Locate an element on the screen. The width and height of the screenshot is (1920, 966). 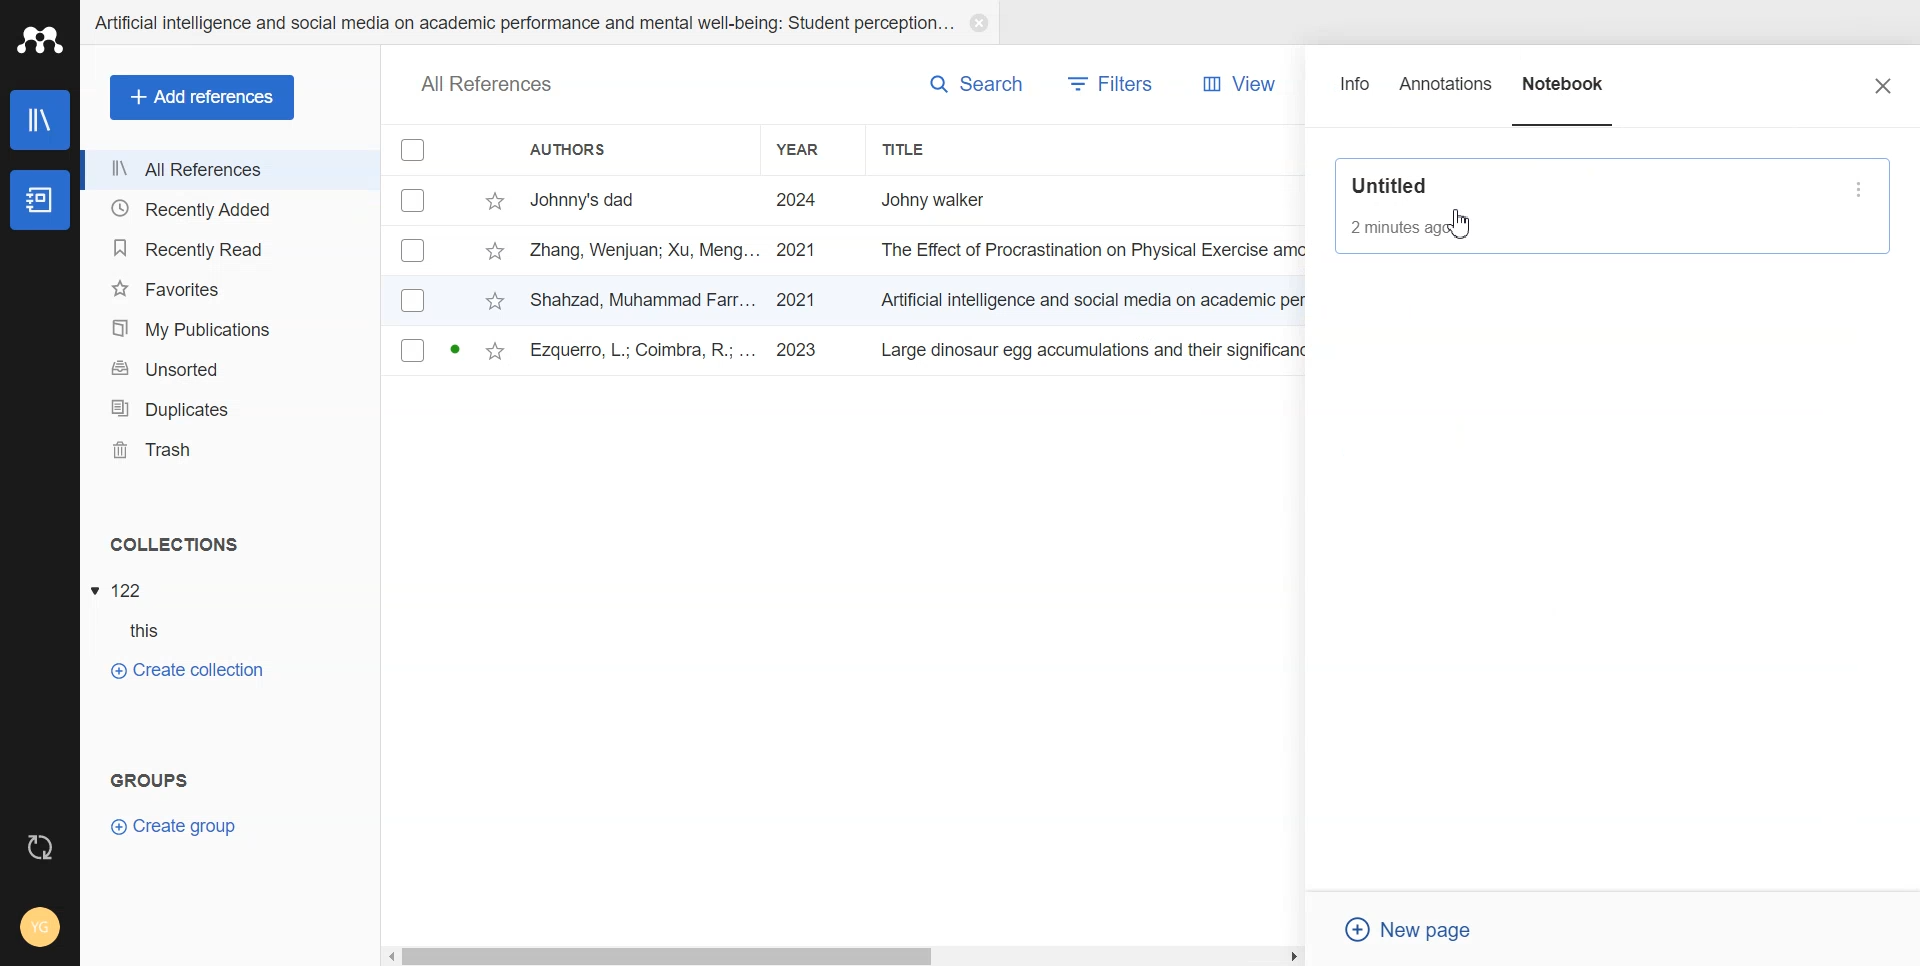
the effect of procrastination on physical exercise amo is located at coordinates (1095, 250).